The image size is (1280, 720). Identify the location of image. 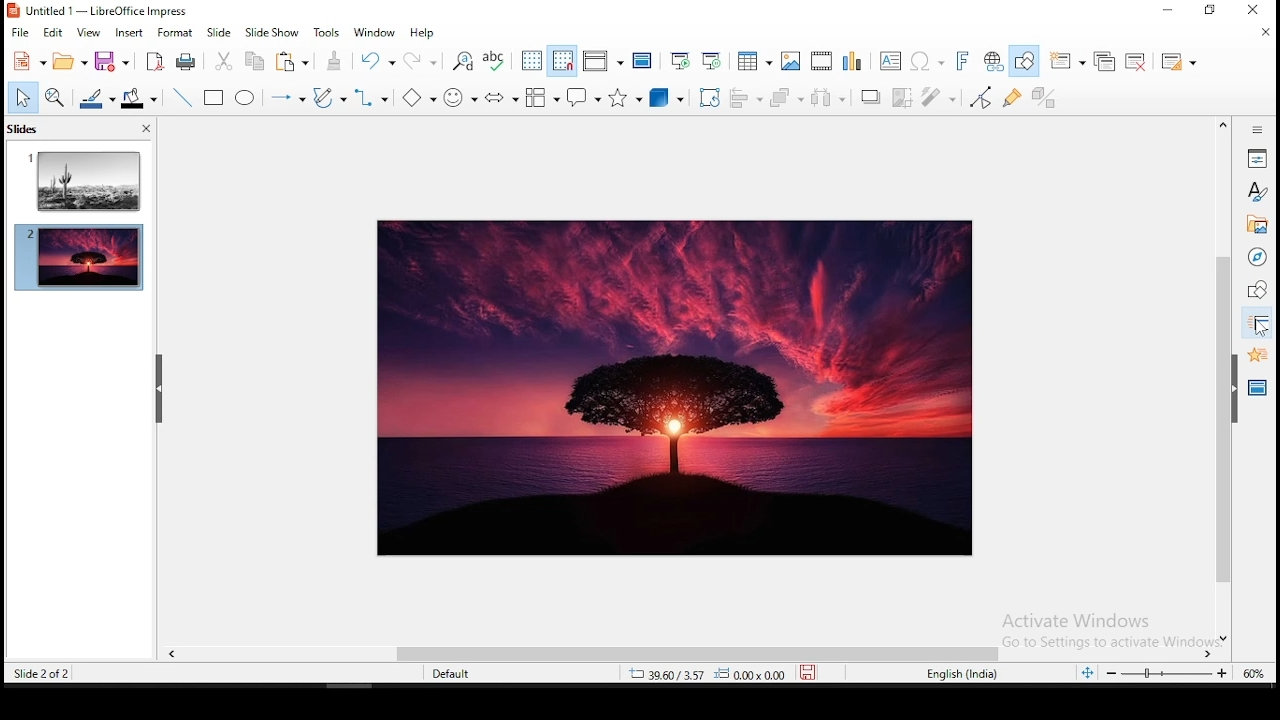
(670, 389).